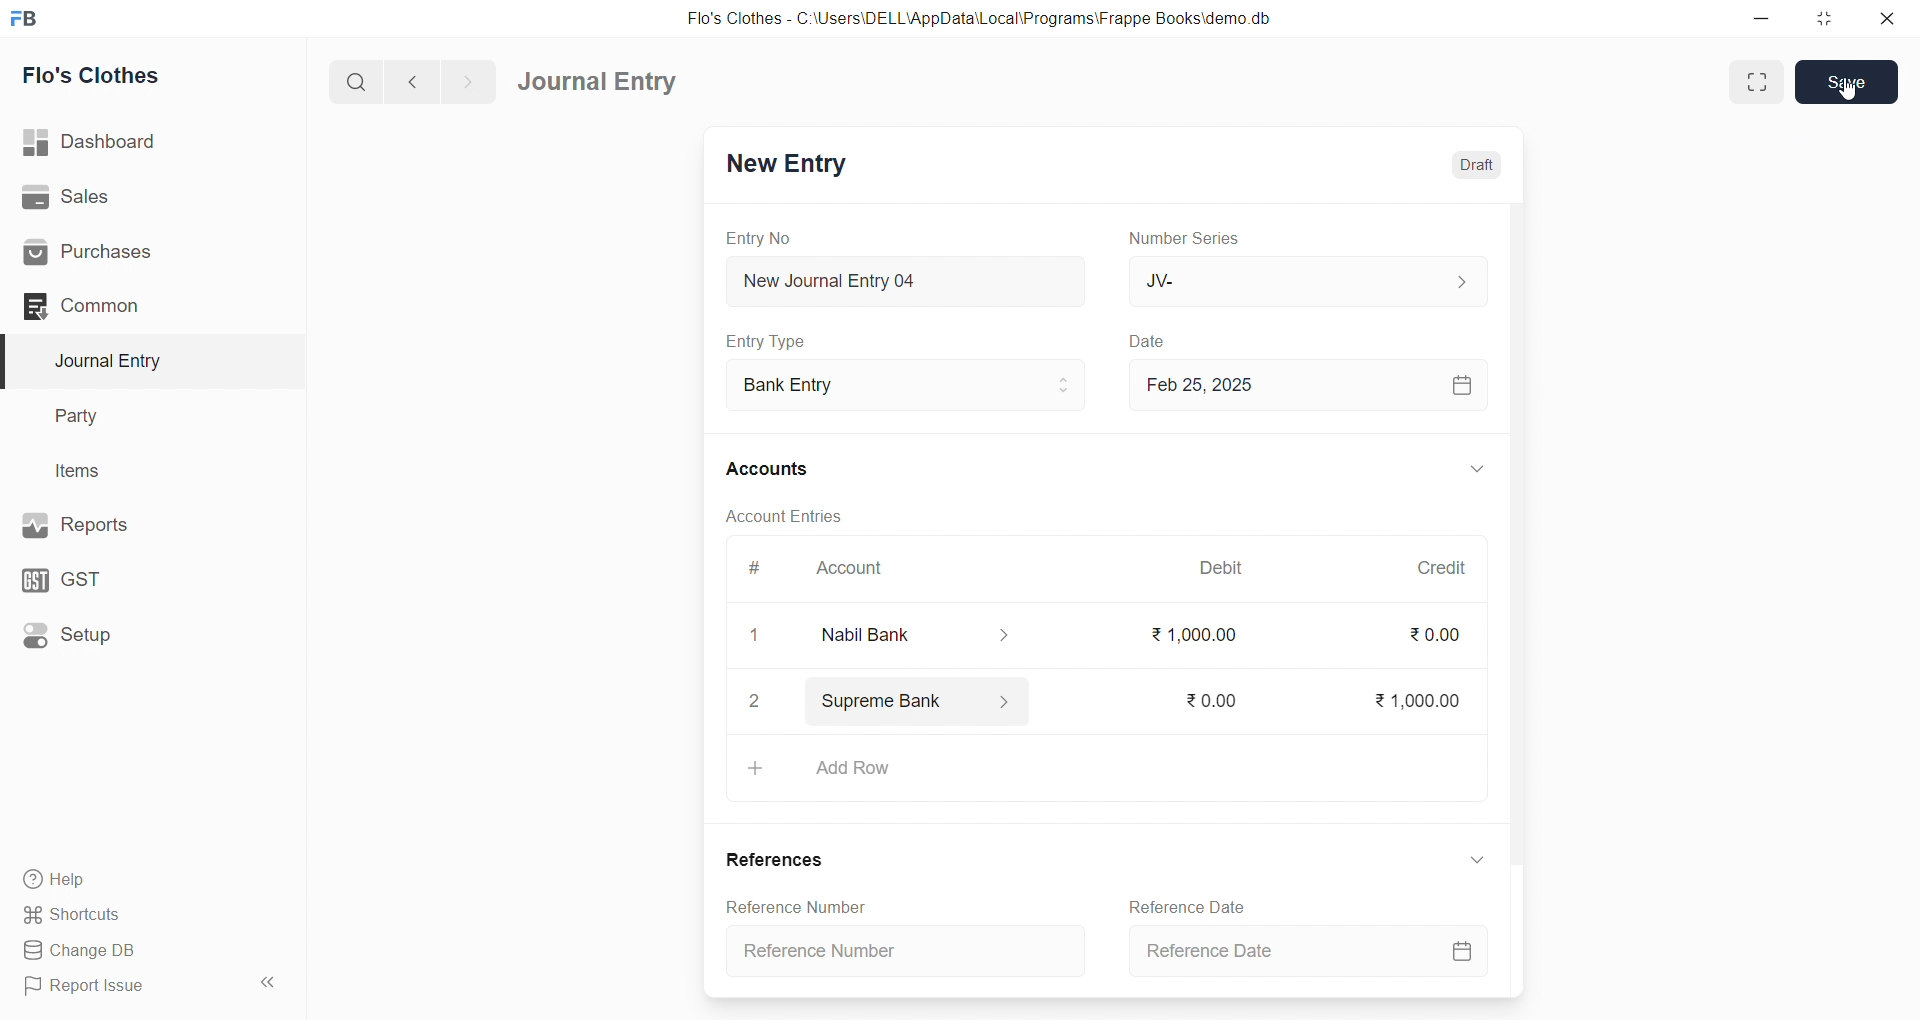 Image resolution: width=1920 pixels, height=1020 pixels. Describe the element at coordinates (140, 417) in the screenshot. I see `Party` at that location.